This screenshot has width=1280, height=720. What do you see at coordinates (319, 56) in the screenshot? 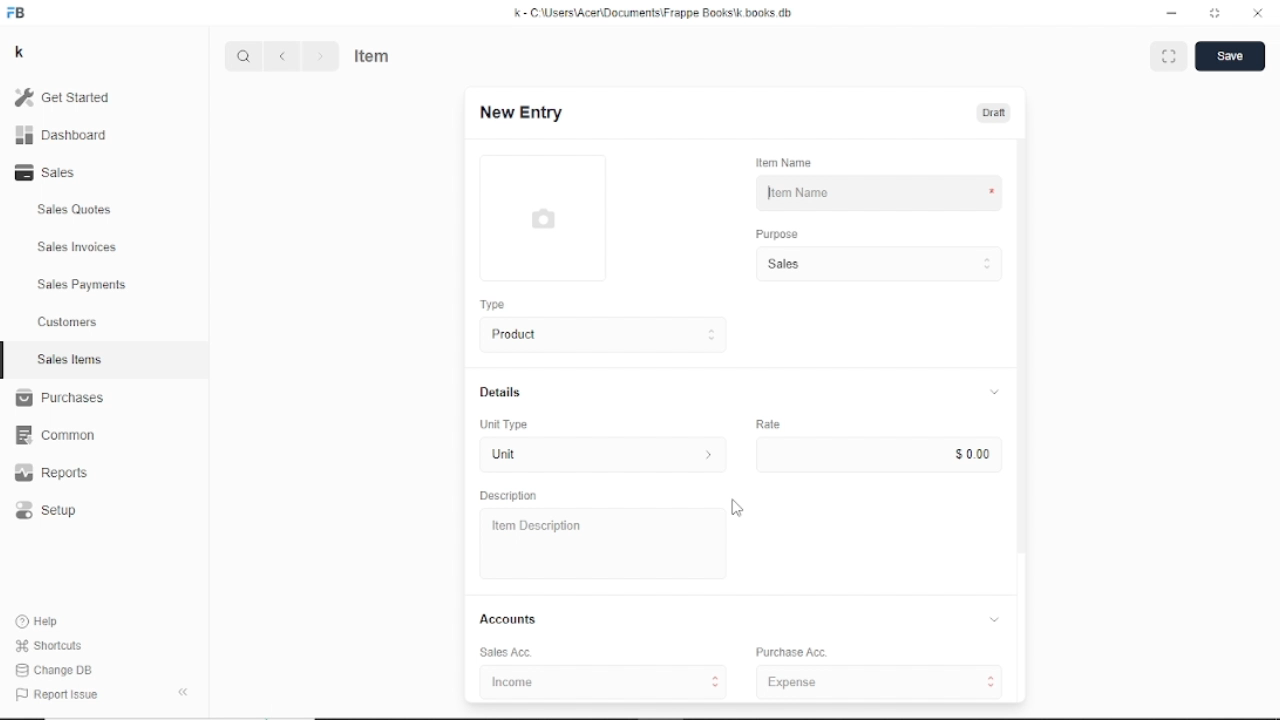
I see `Next` at bounding box center [319, 56].